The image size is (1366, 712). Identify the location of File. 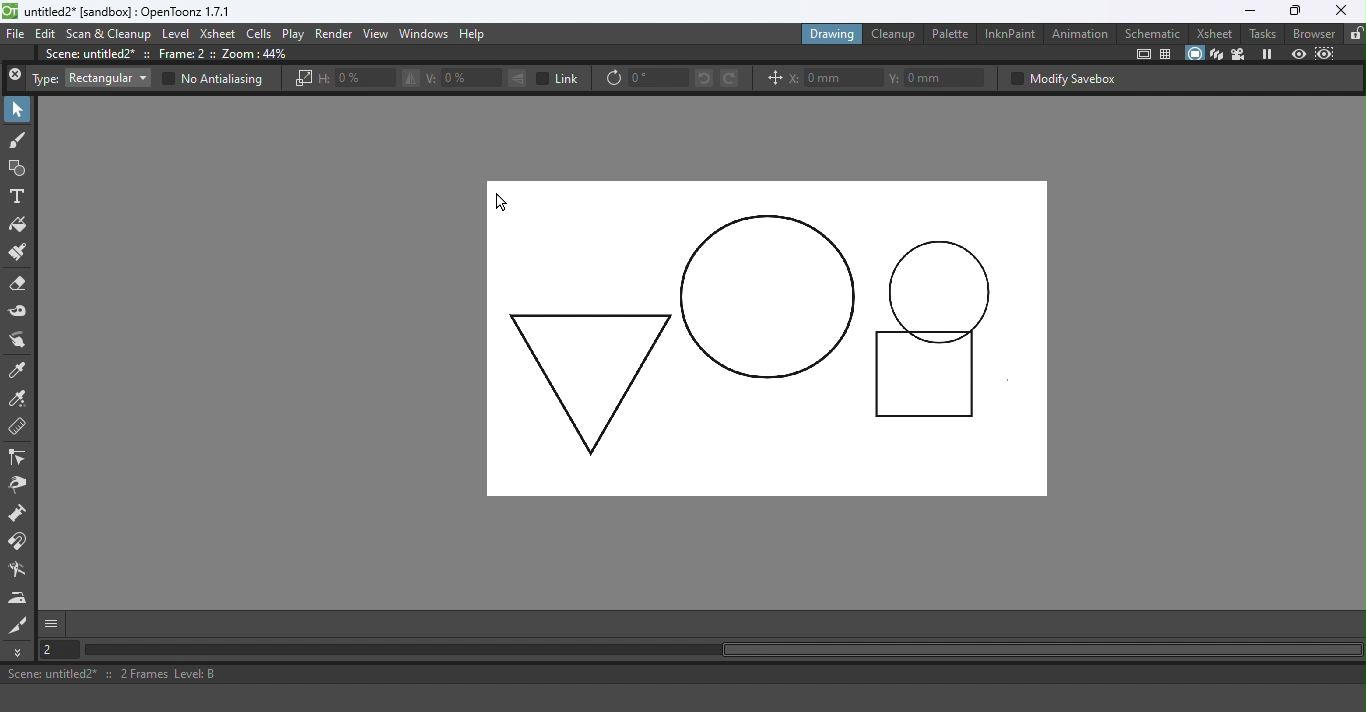
(16, 35).